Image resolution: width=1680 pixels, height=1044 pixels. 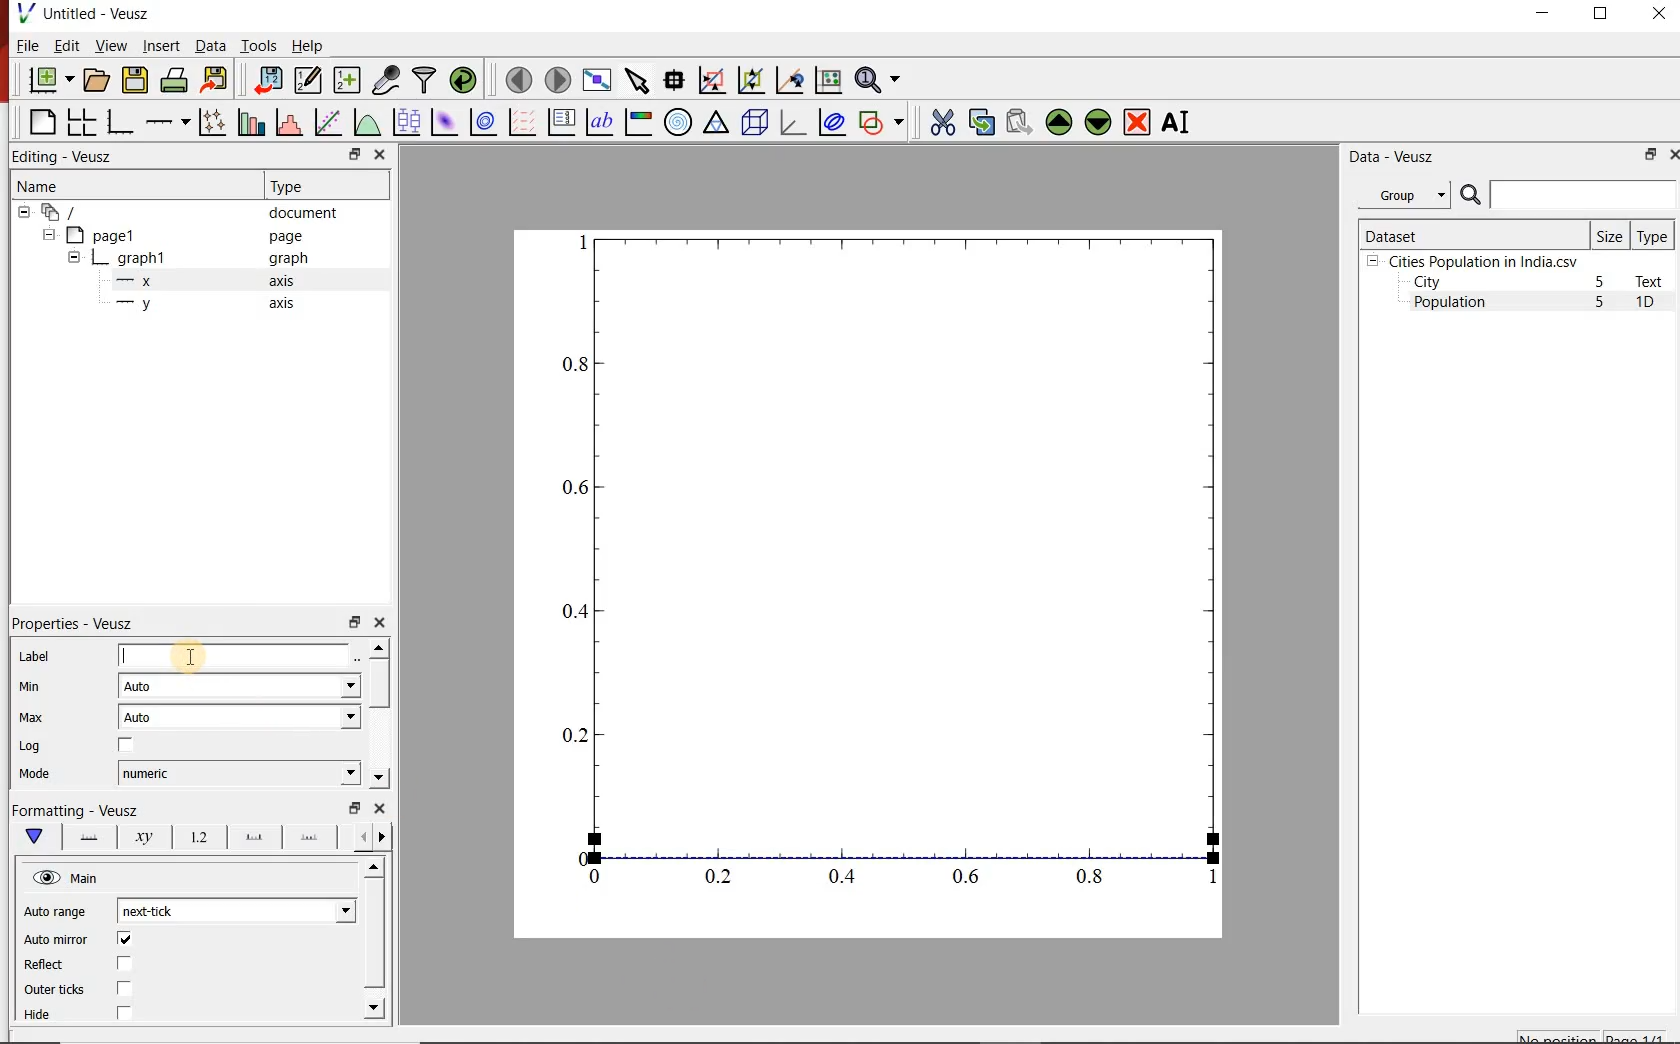 I want to click on plot bar charts, so click(x=248, y=122).